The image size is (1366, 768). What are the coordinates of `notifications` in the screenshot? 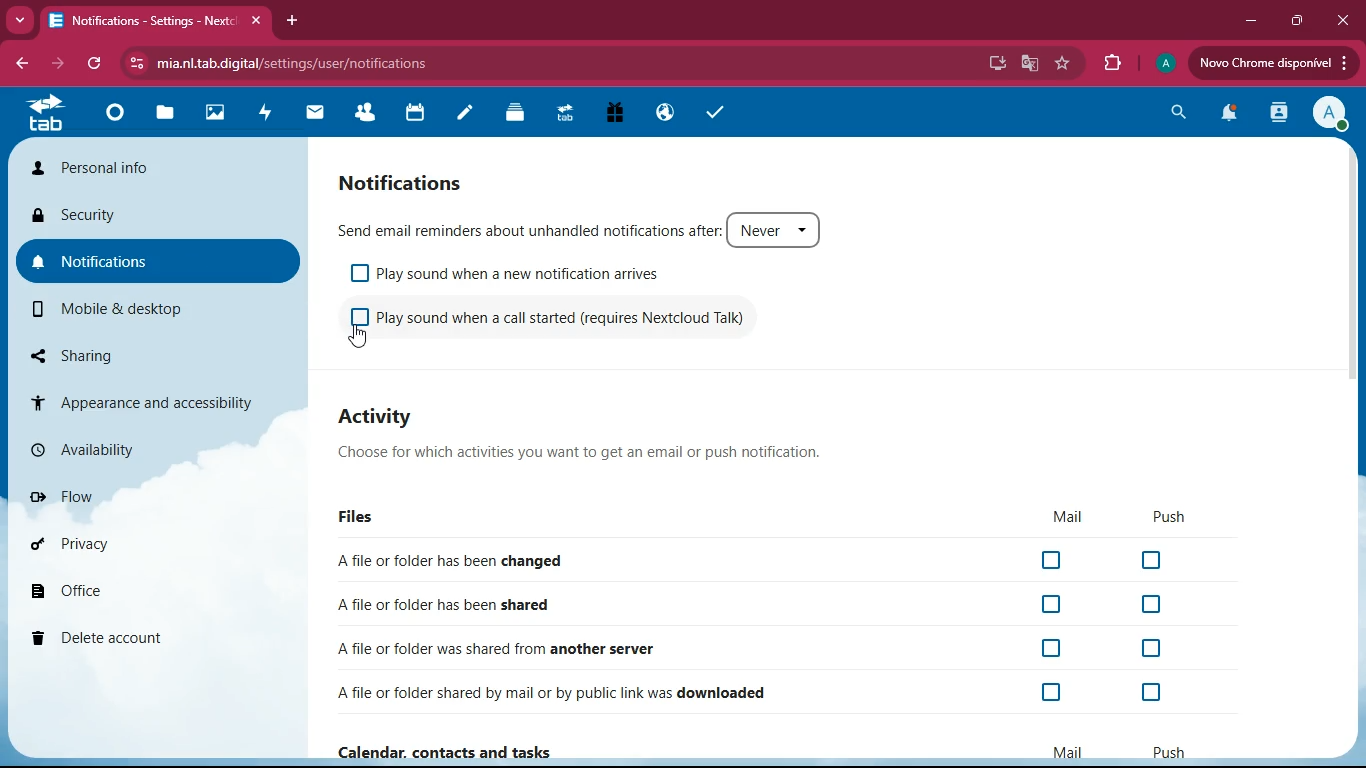 It's located at (1230, 115).